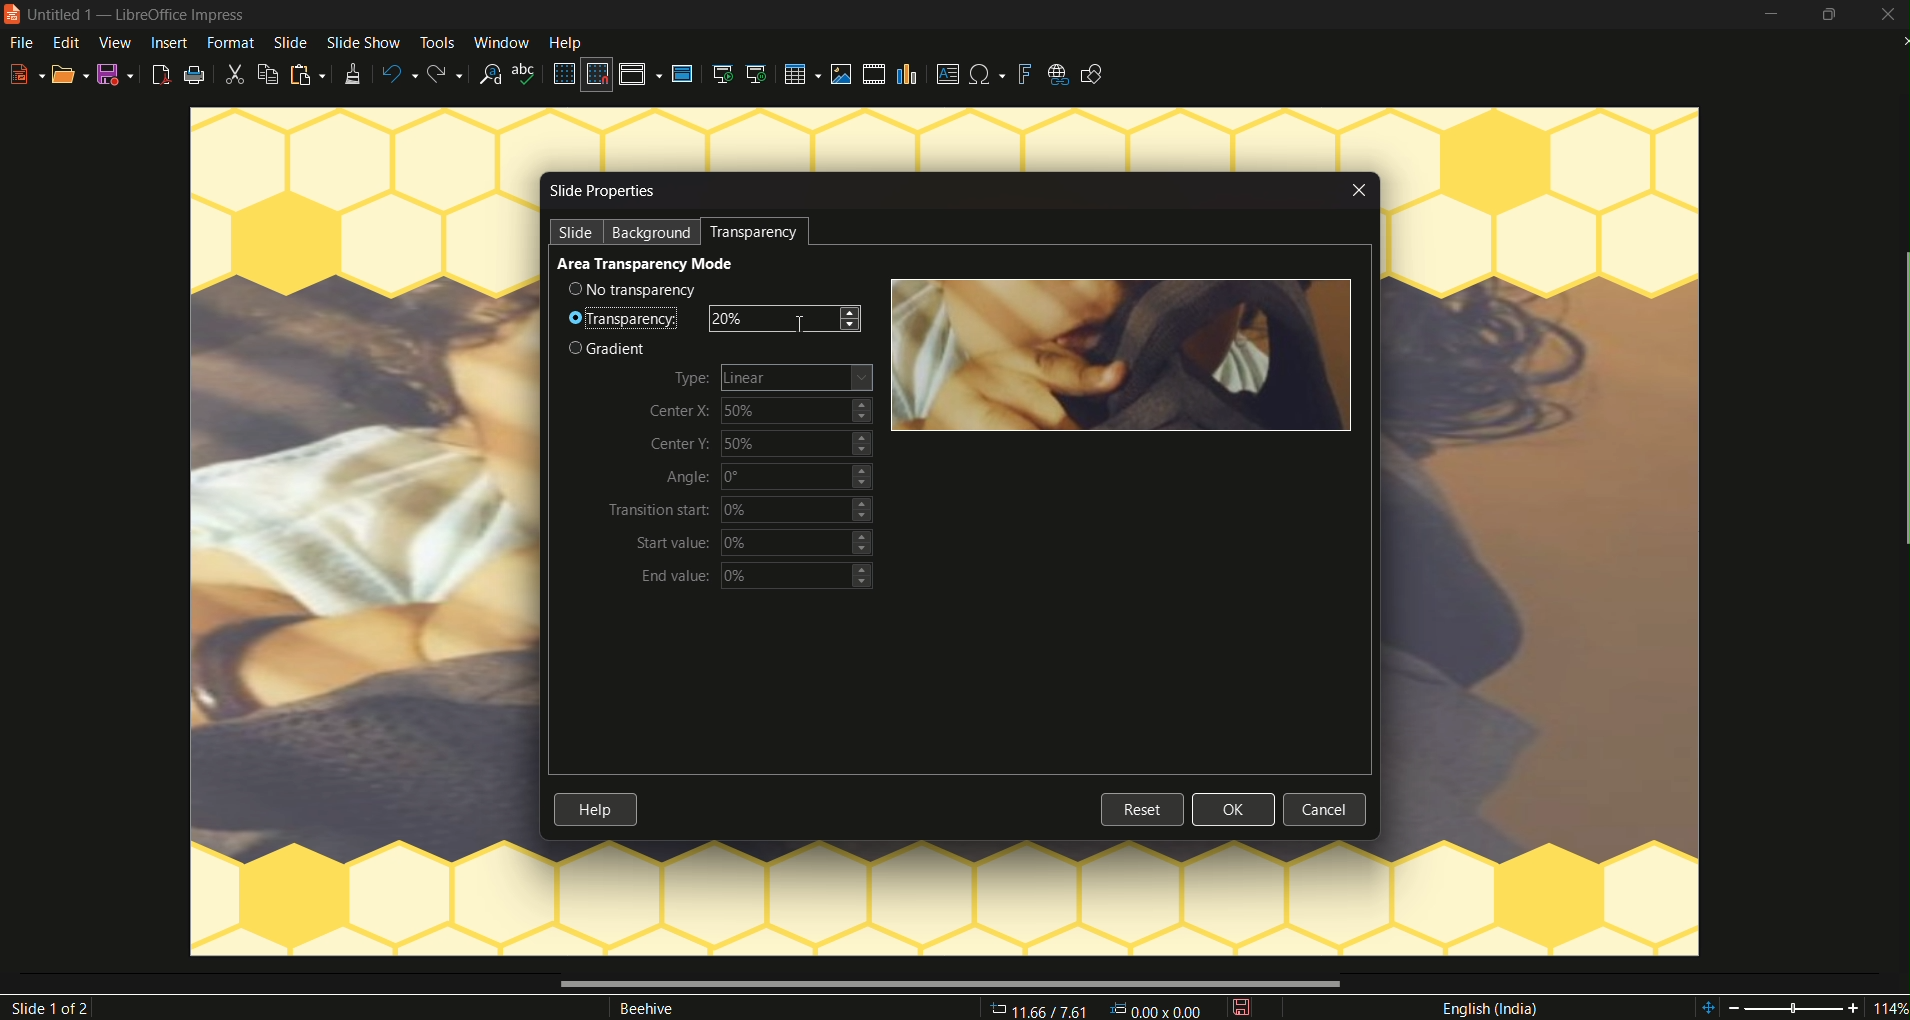  Describe the element at coordinates (654, 1008) in the screenshot. I see `Beehive` at that location.